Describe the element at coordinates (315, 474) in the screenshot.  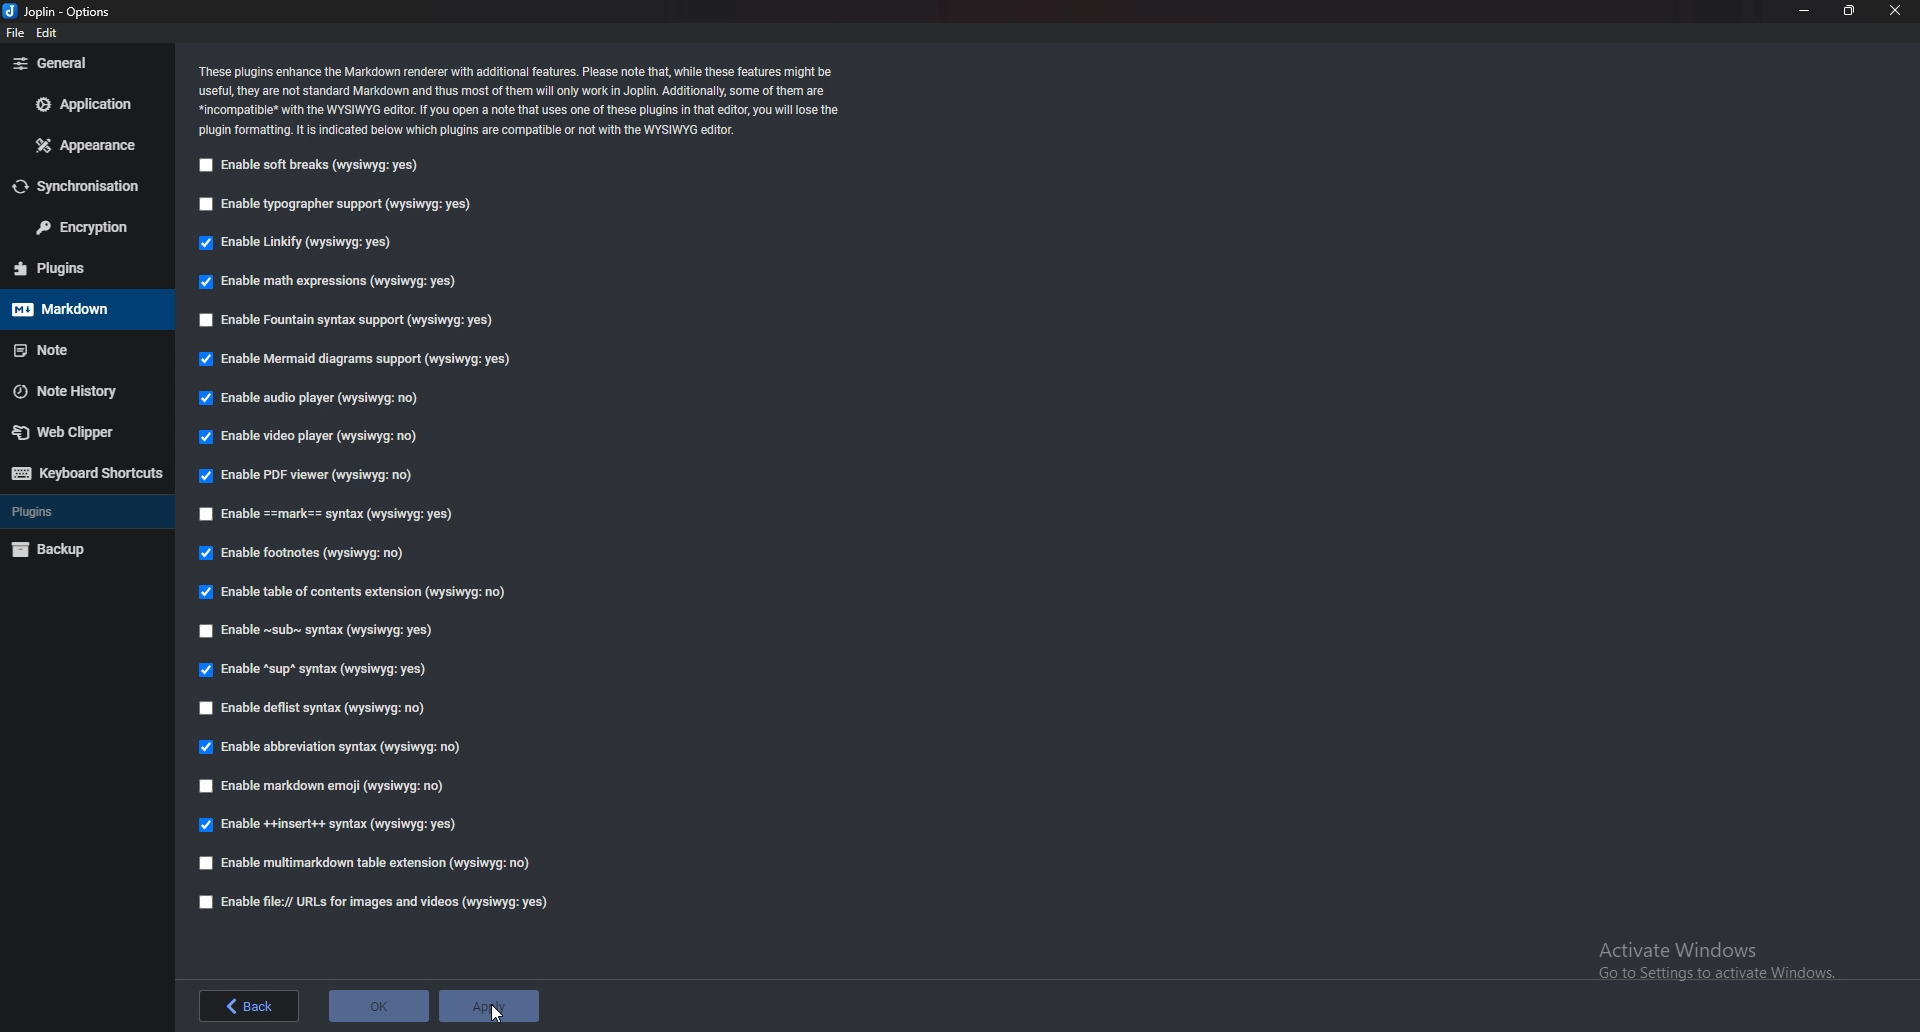
I see `Enable PDF viewer` at that location.